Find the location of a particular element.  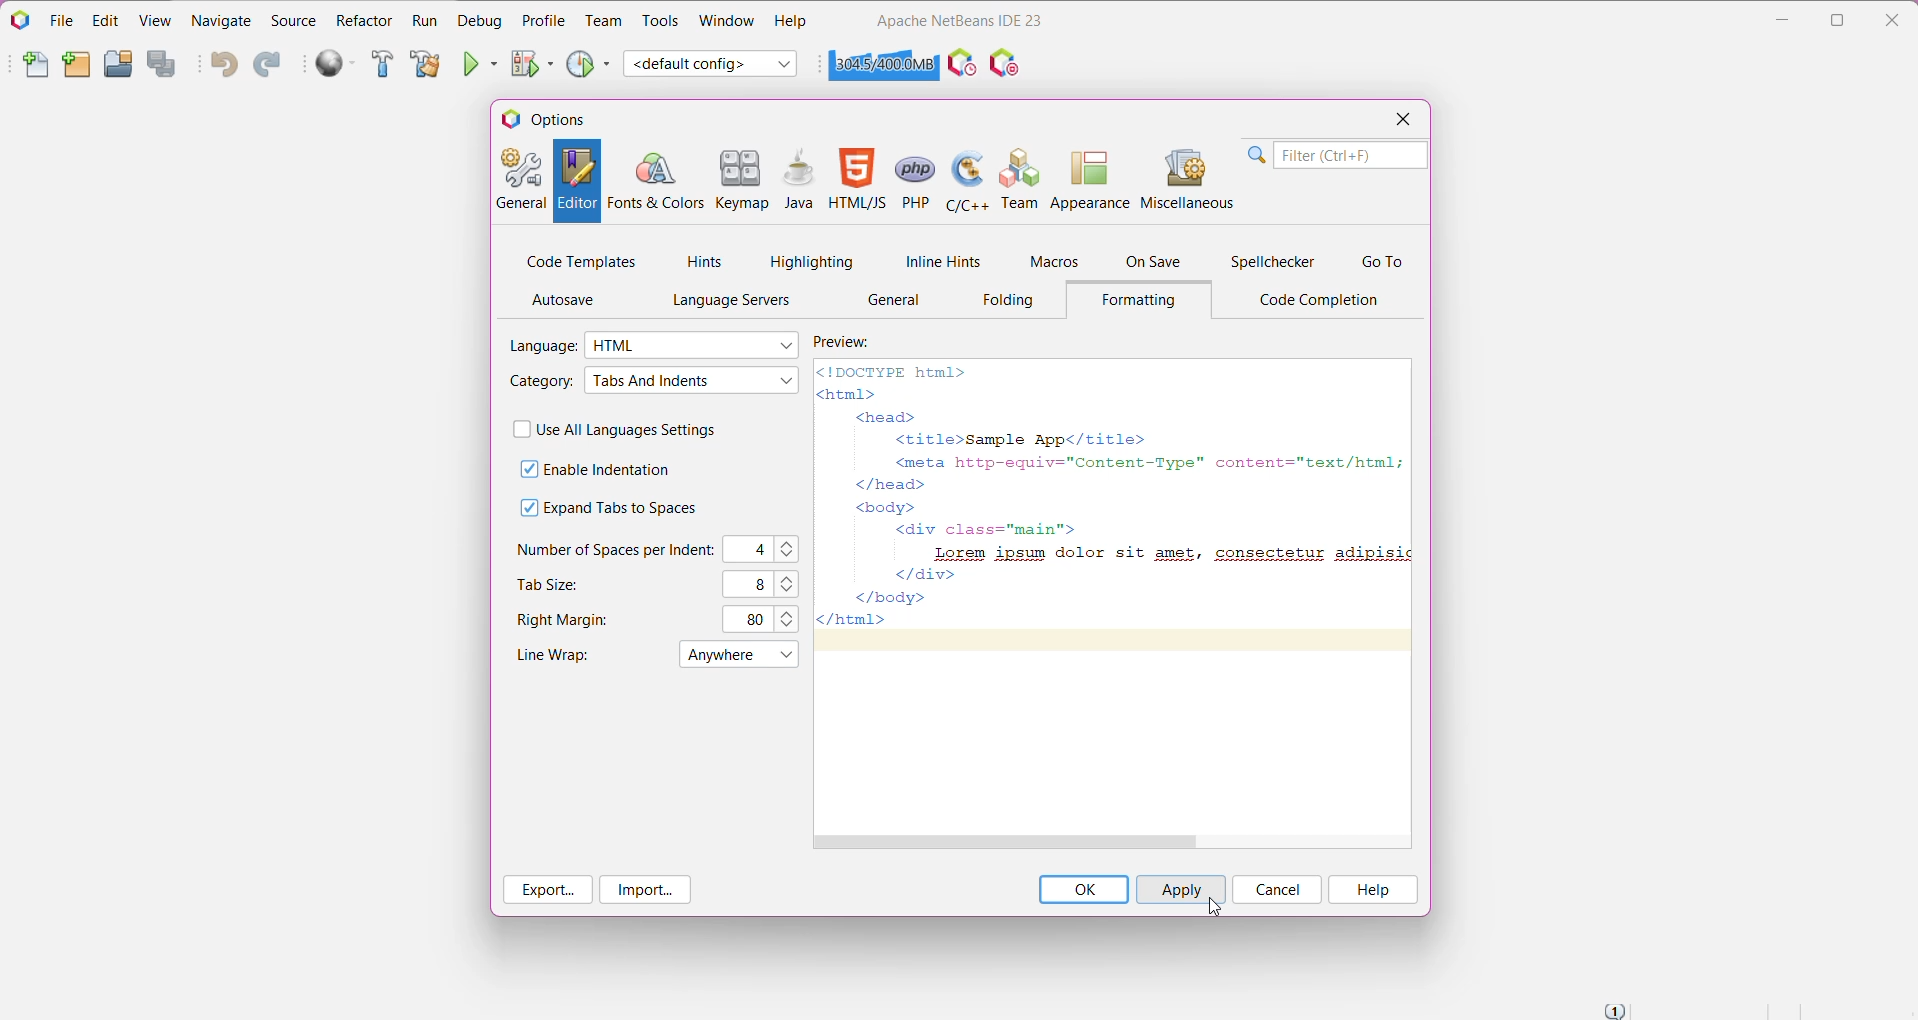

Line Wrap set to 'Anywhere' is located at coordinates (549, 654).